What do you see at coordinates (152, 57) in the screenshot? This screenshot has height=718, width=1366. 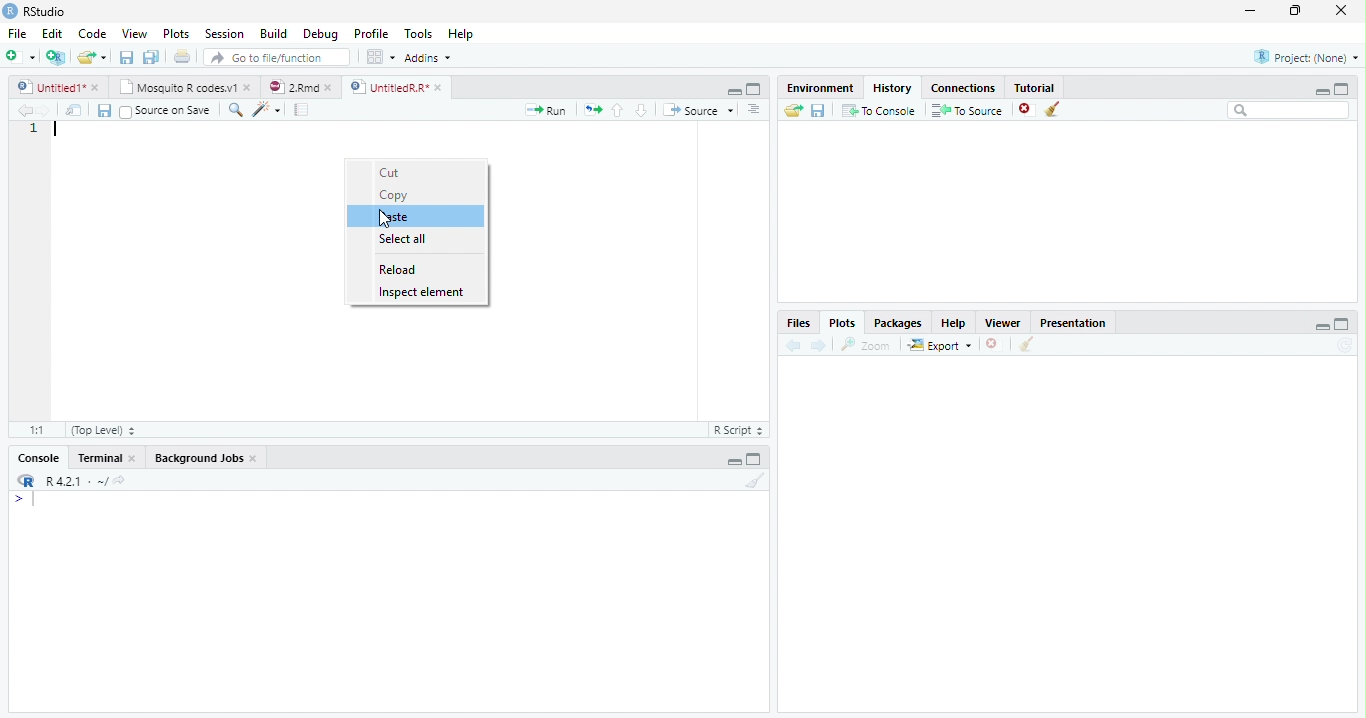 I see `Save all open files` at bounding box center [152, 57].